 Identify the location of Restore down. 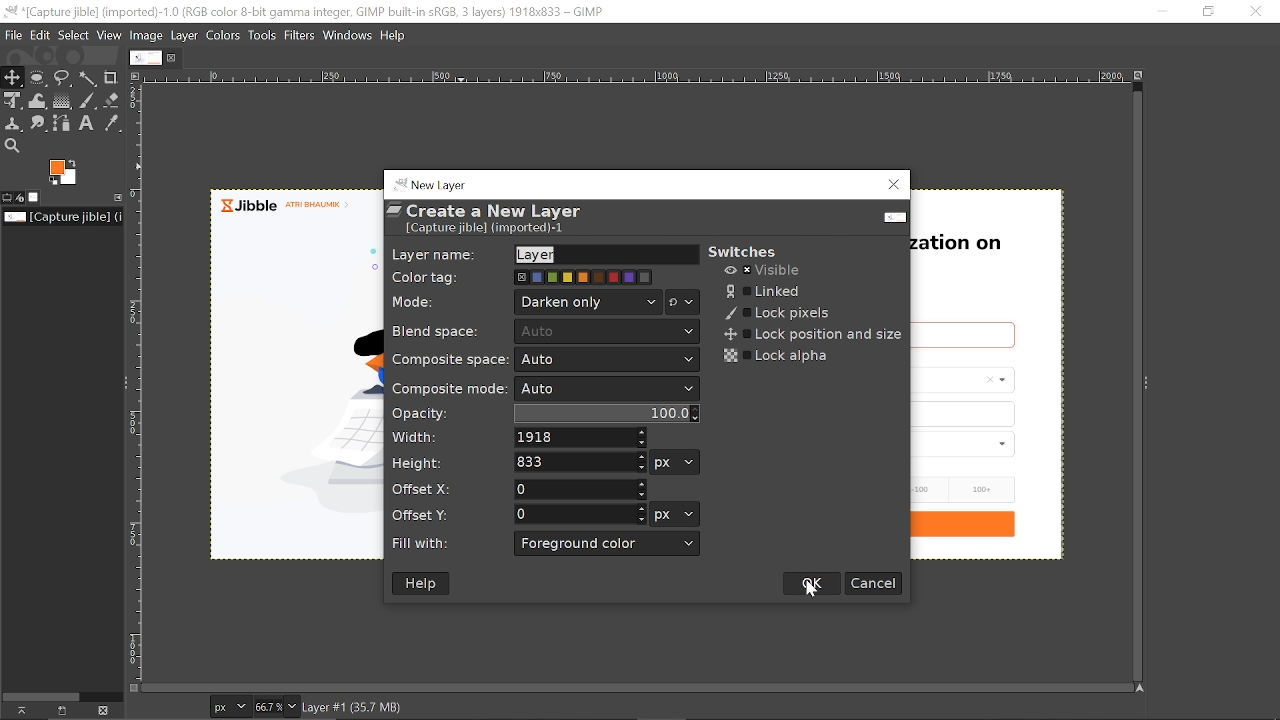
(1207, 12).